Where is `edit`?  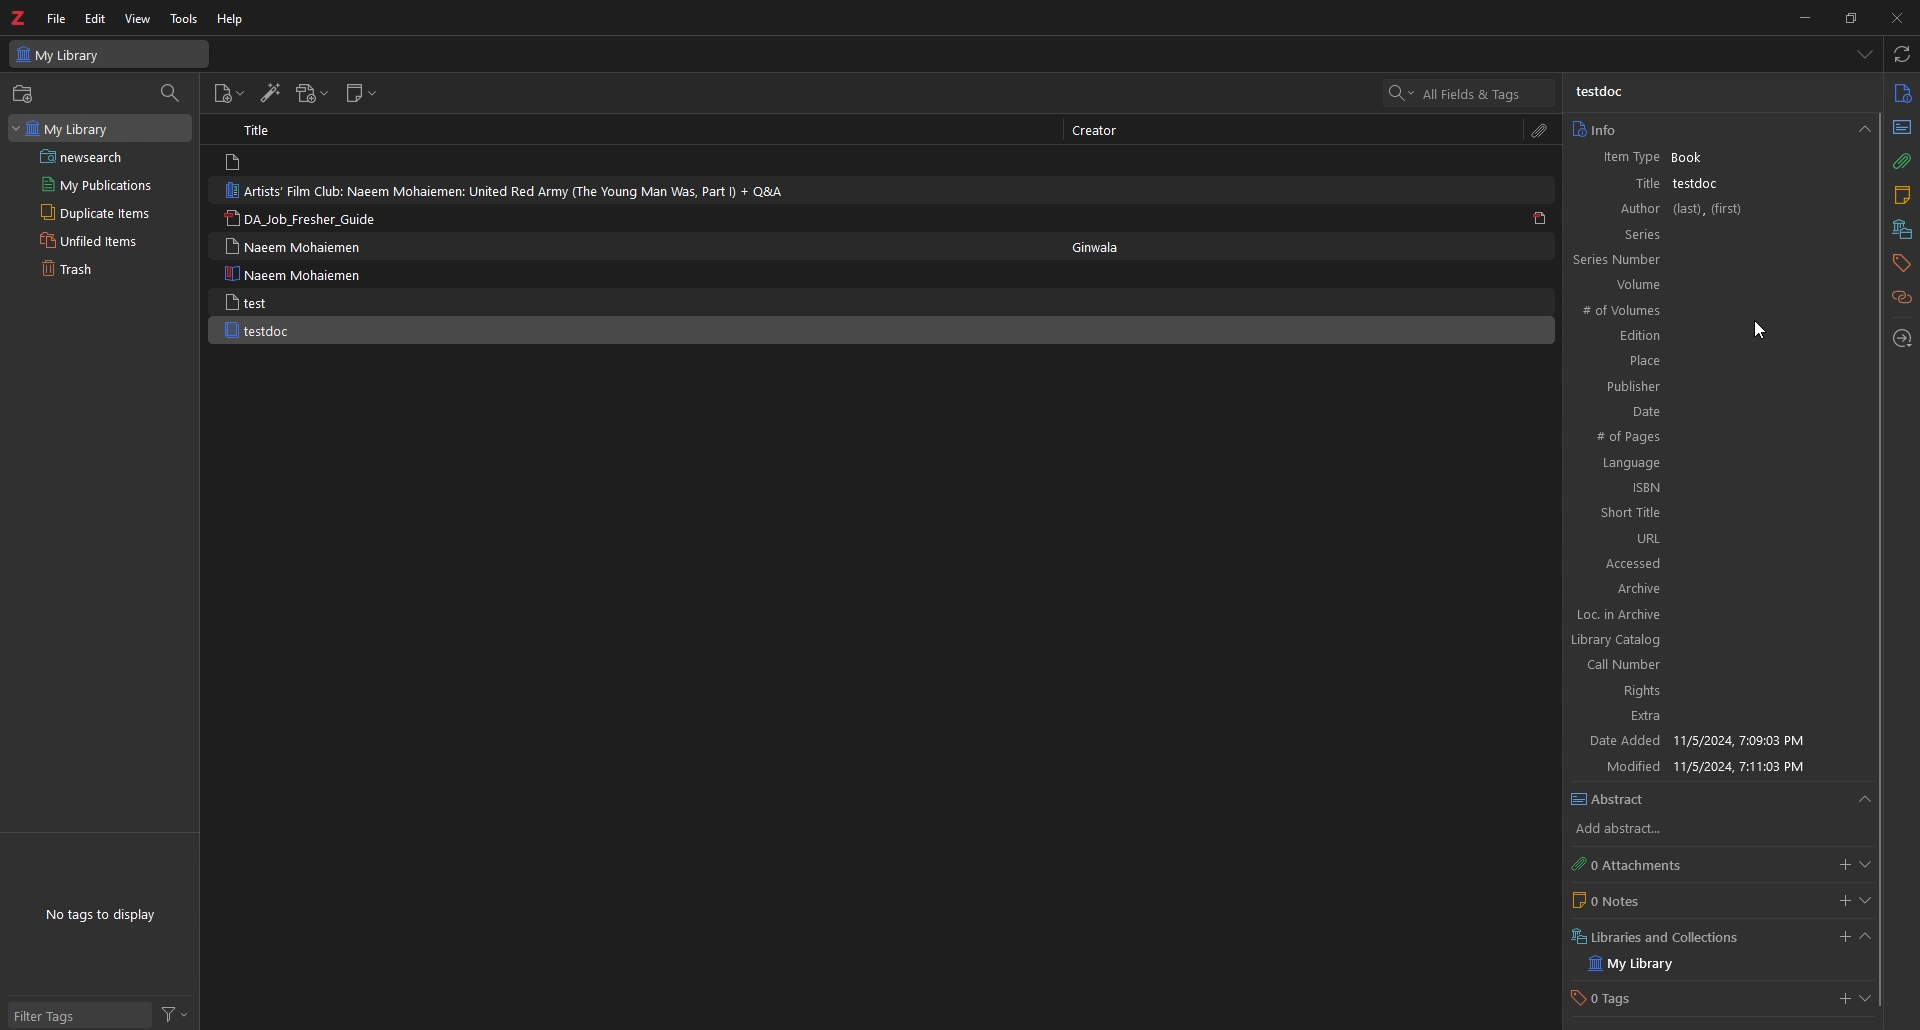 edit is located at coordinates (95, 18).